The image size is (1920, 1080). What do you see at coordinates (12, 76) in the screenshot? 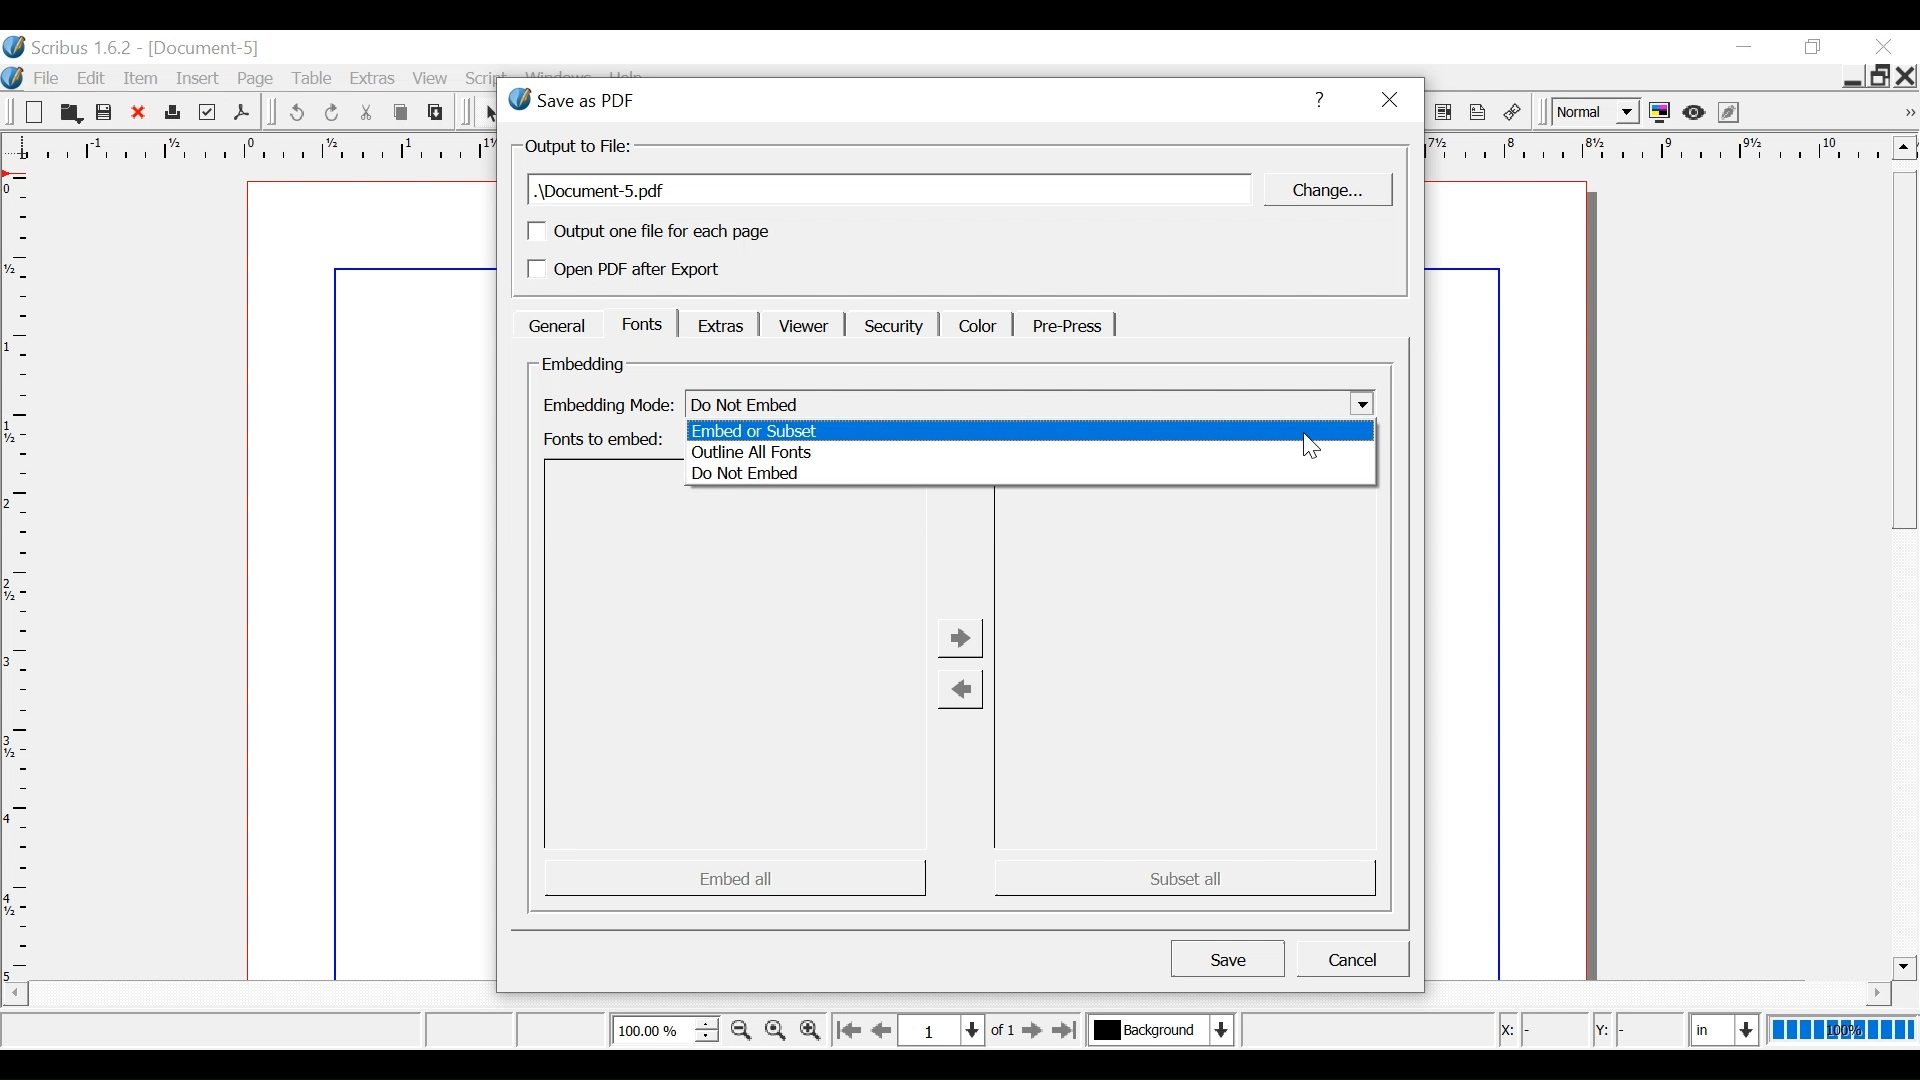
I see `logo` at bounding box center [12, 76].